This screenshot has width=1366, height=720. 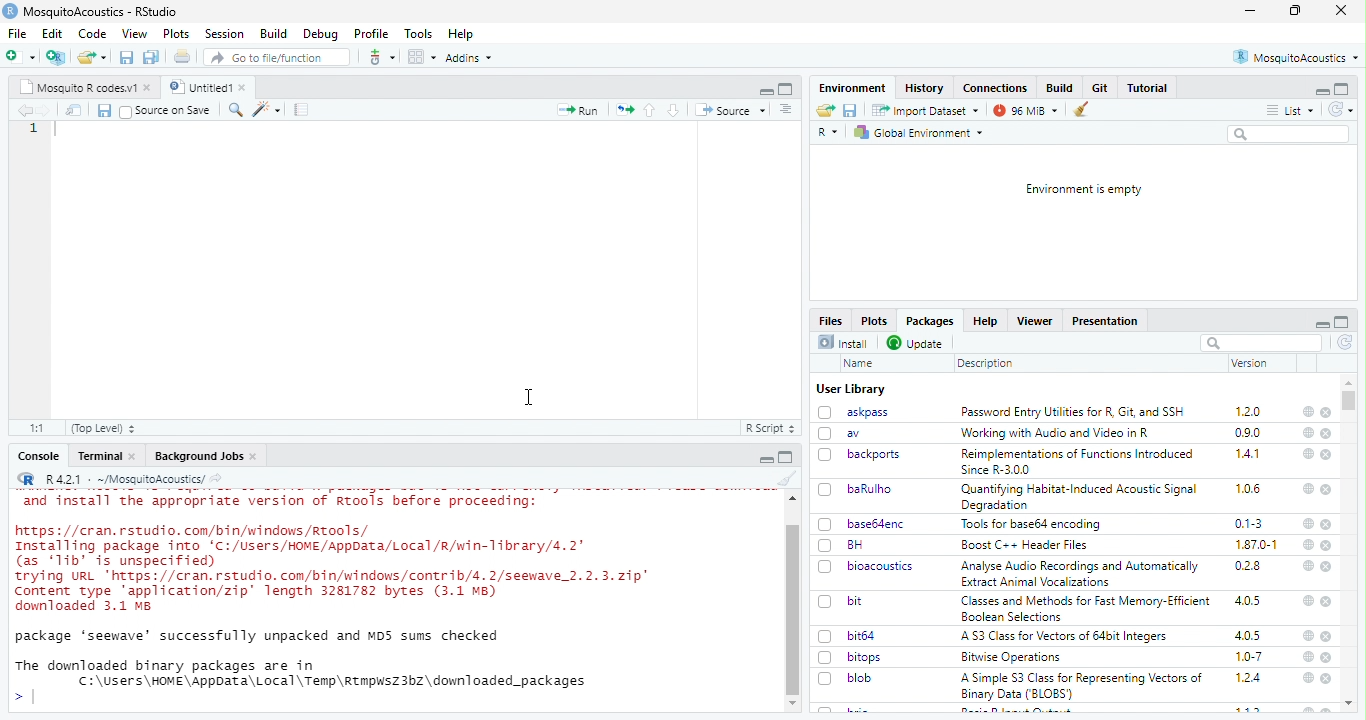 I want to click on Classes and Methods for Fast Memory-Efficient
[rrr —, so click(x=1085, y=608).